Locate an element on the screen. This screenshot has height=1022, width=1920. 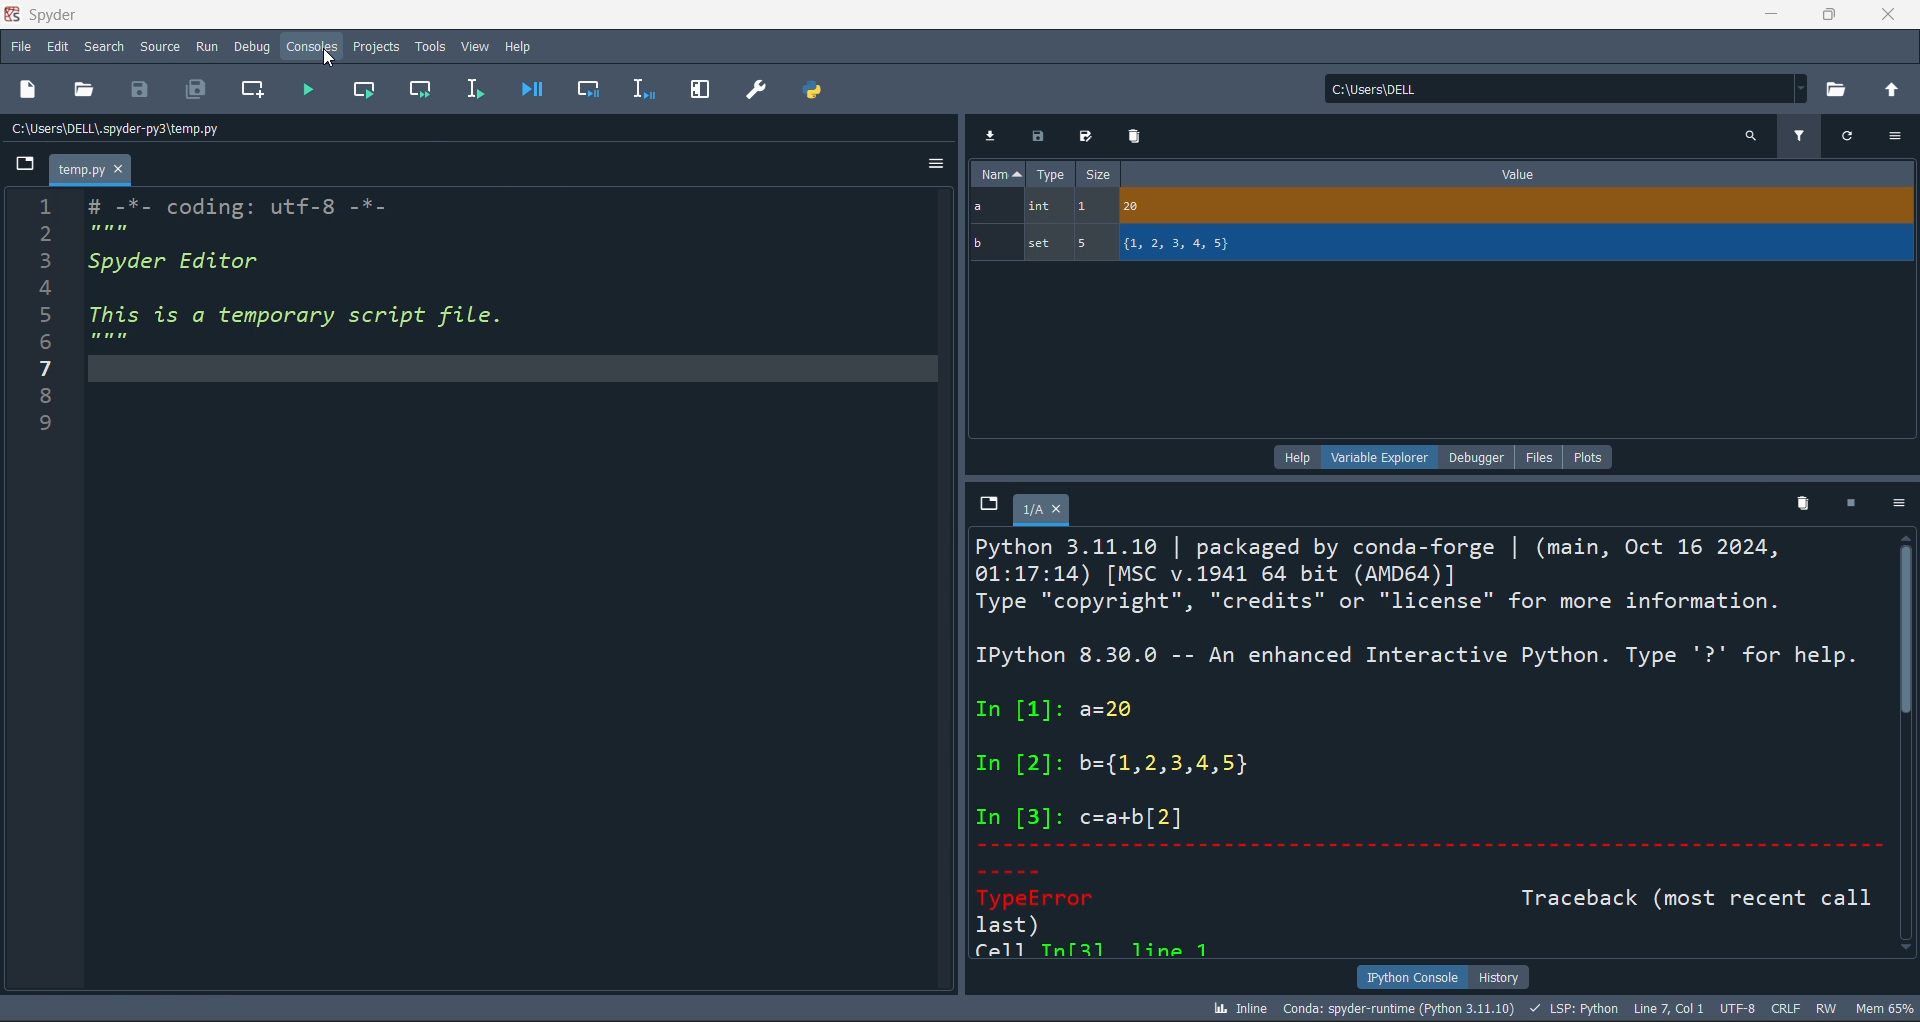
preferences is located at coordinates (756, 88).